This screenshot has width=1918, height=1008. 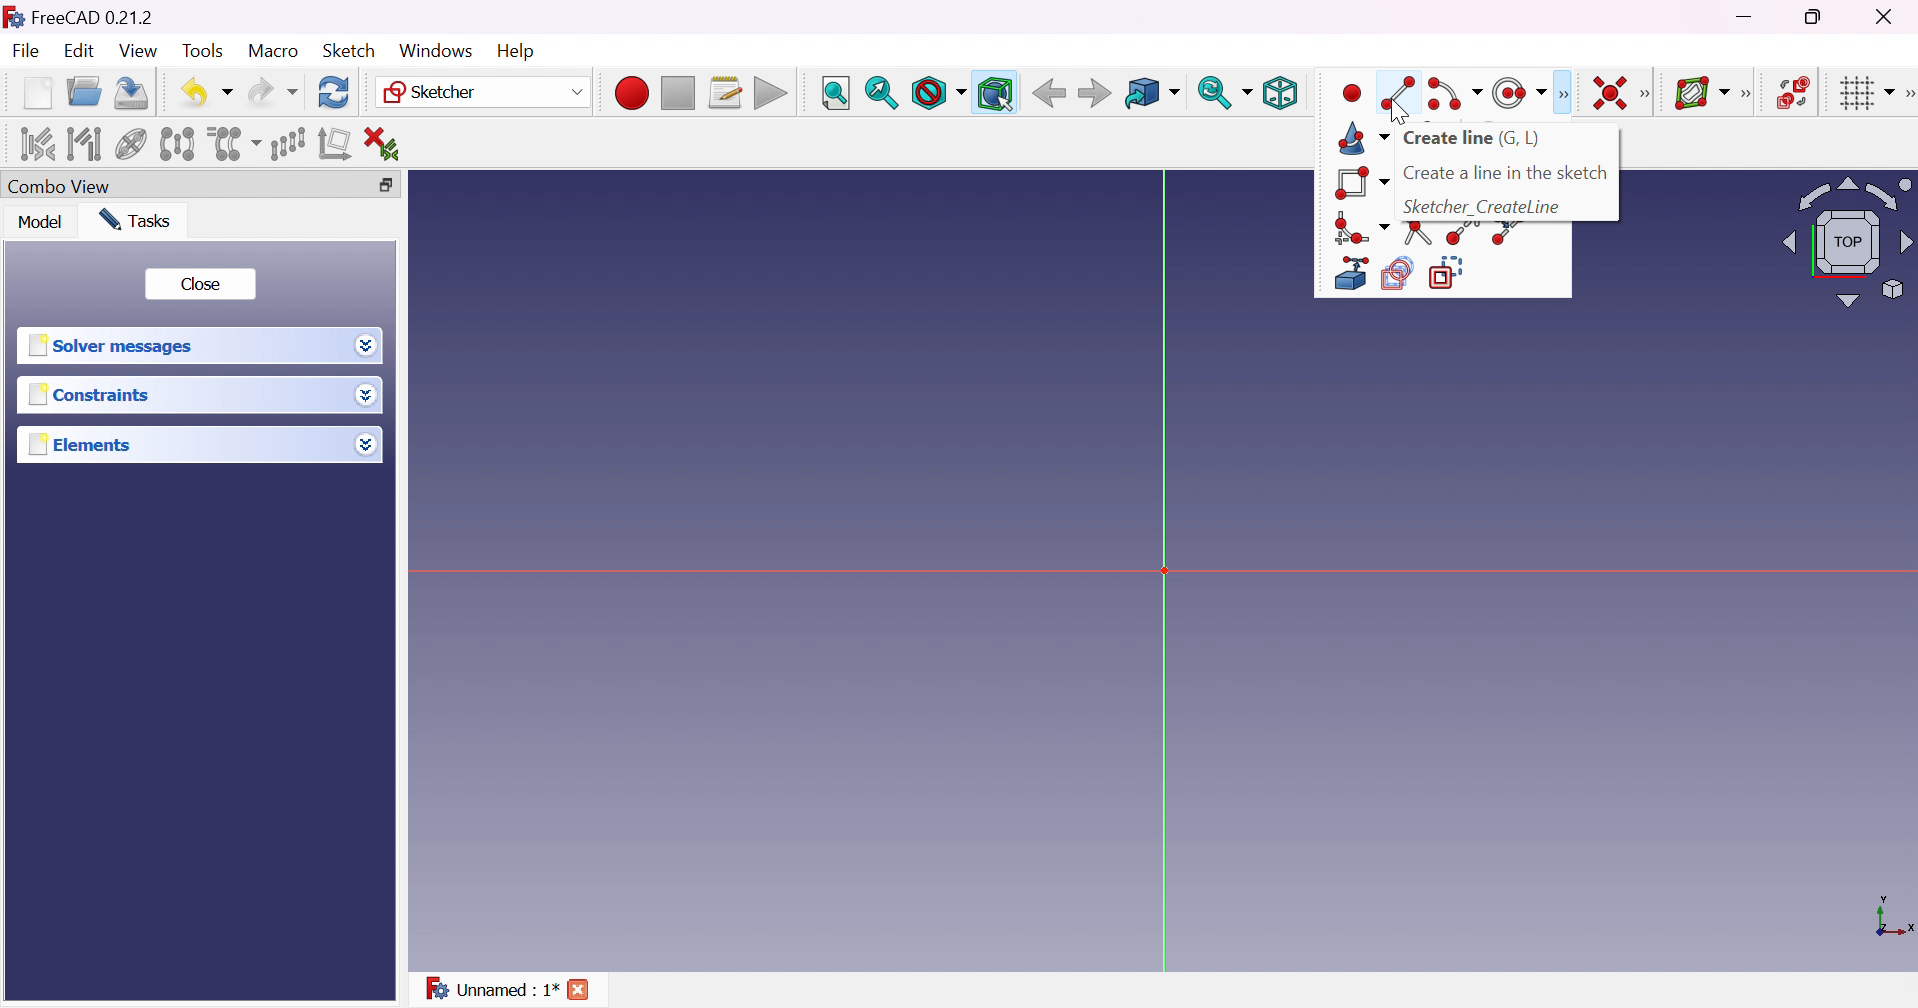 What do you see at coordinates (771, 93) in the screenshot?
I see `Execute macro` at bounding box center [771, 93].